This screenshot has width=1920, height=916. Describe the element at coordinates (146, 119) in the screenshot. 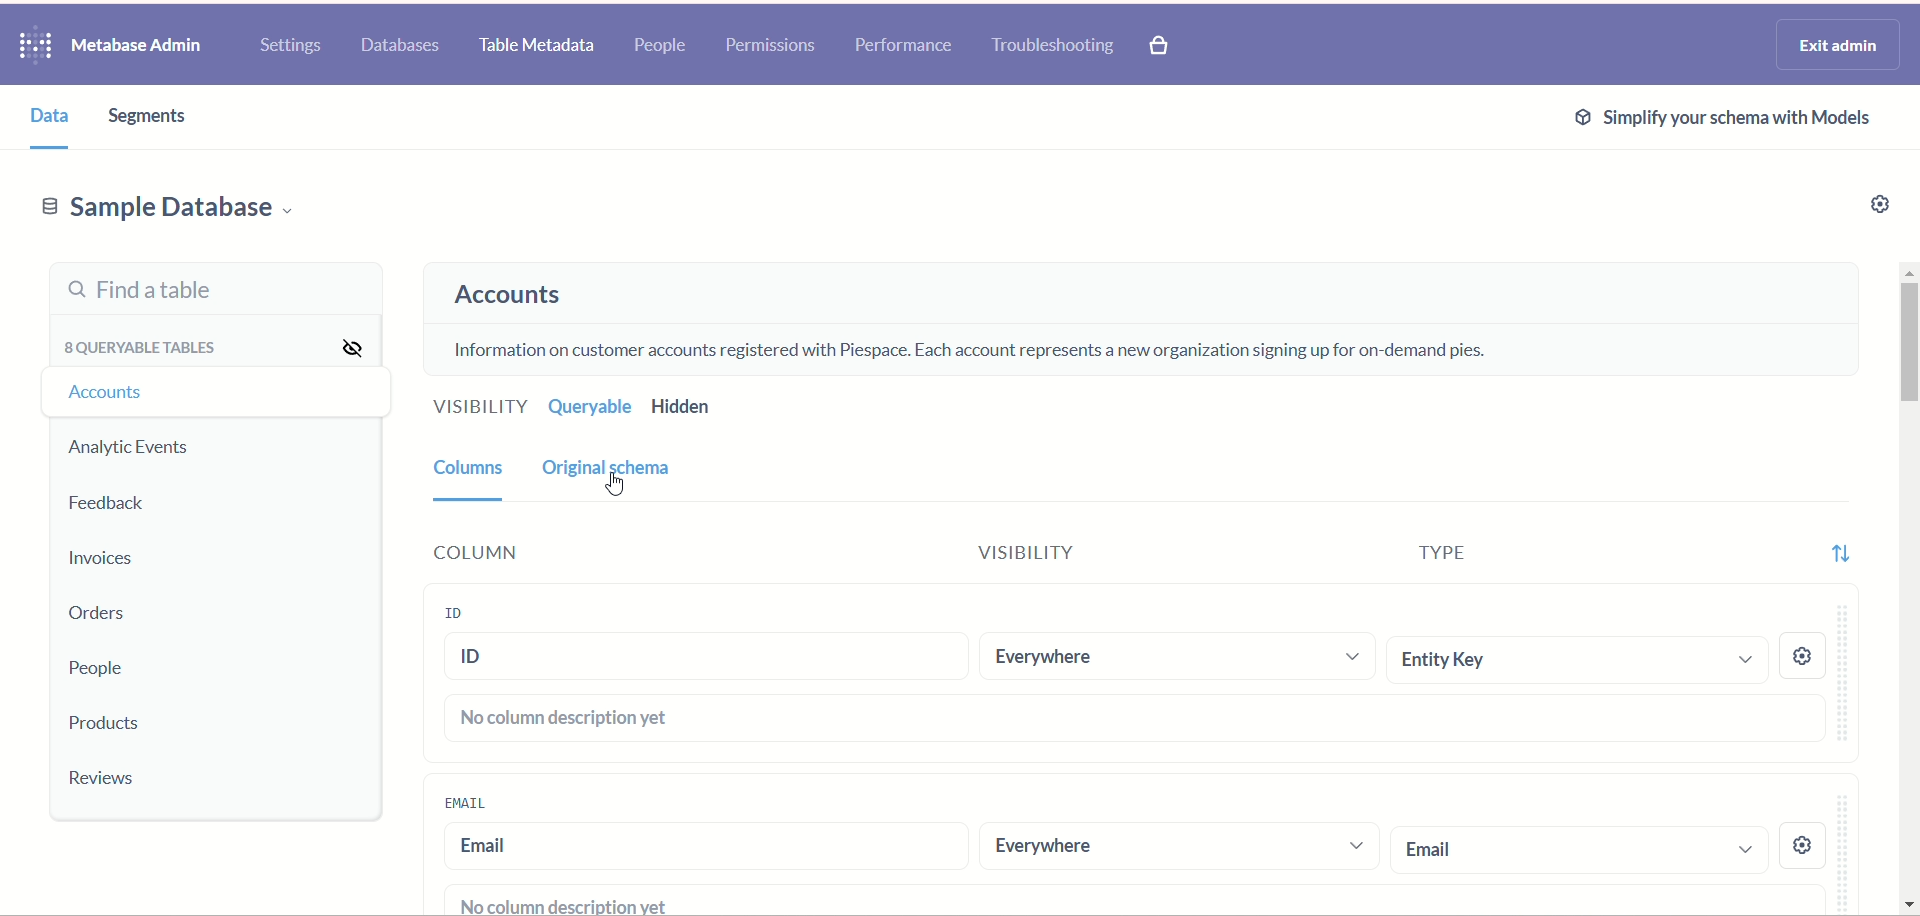

I see `segments` at that location.